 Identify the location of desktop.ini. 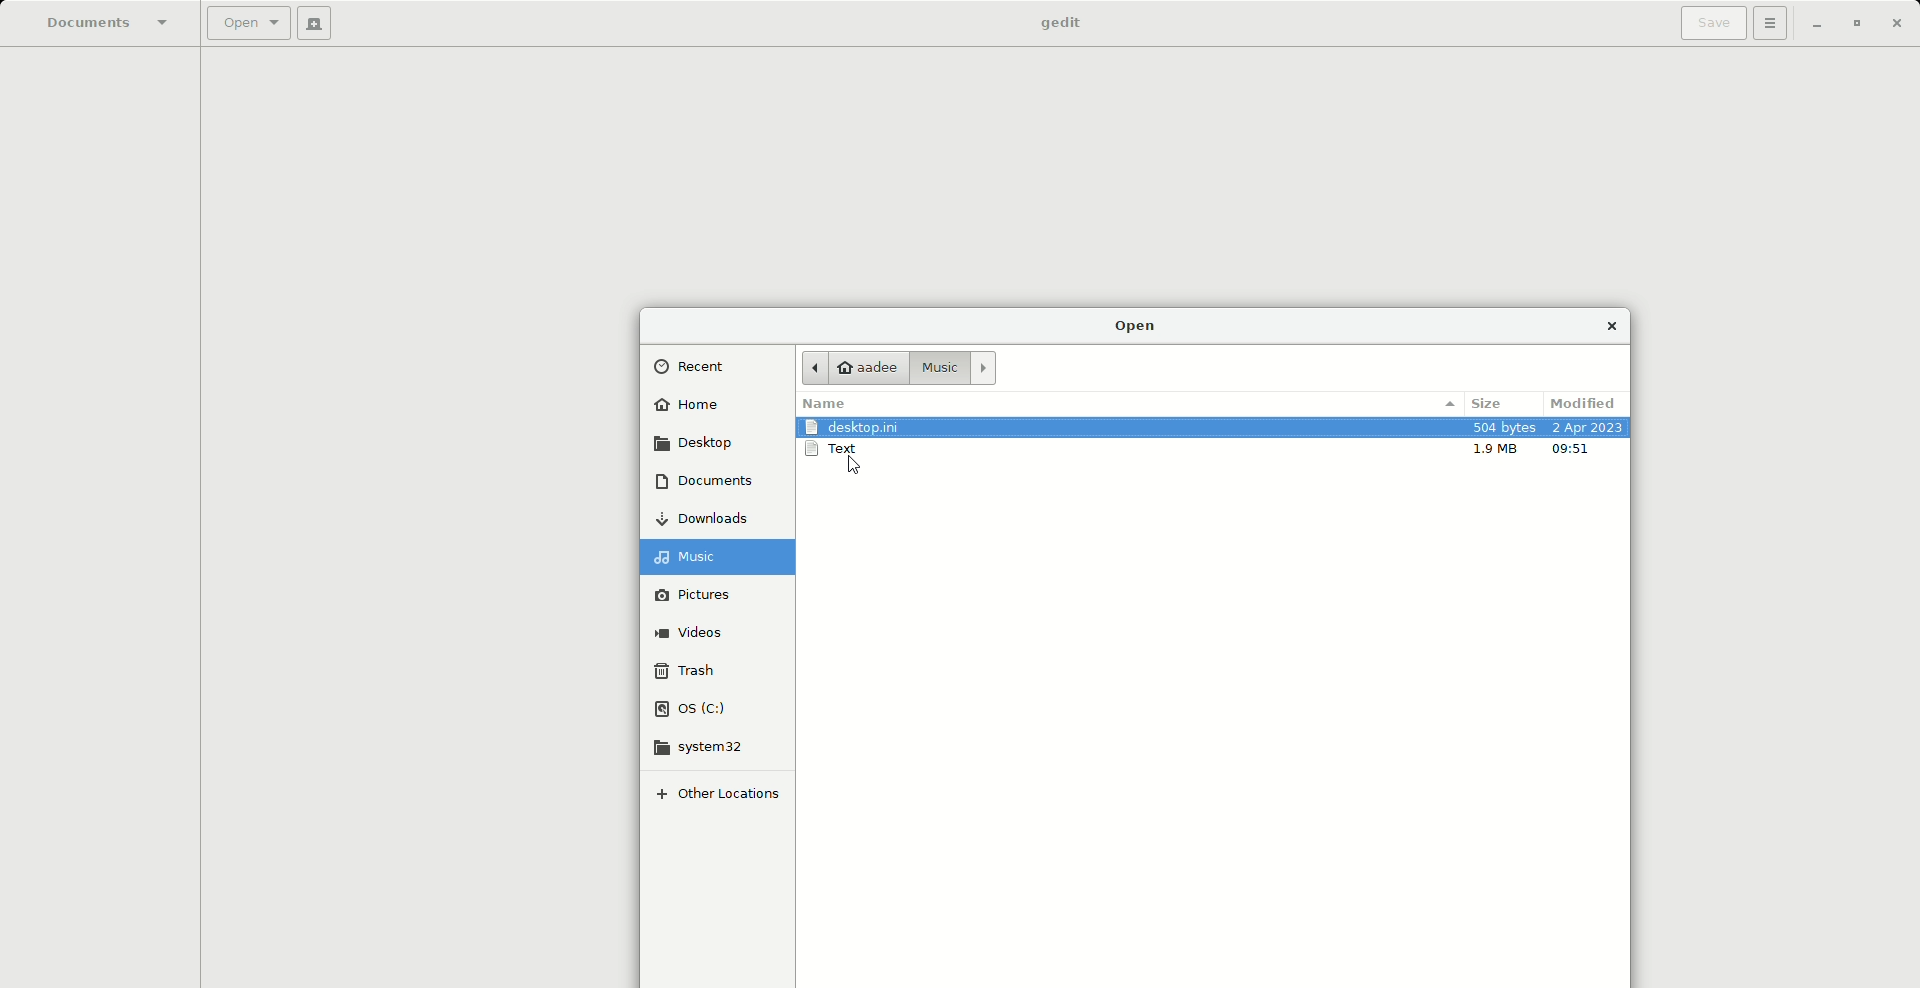
(858, 427).